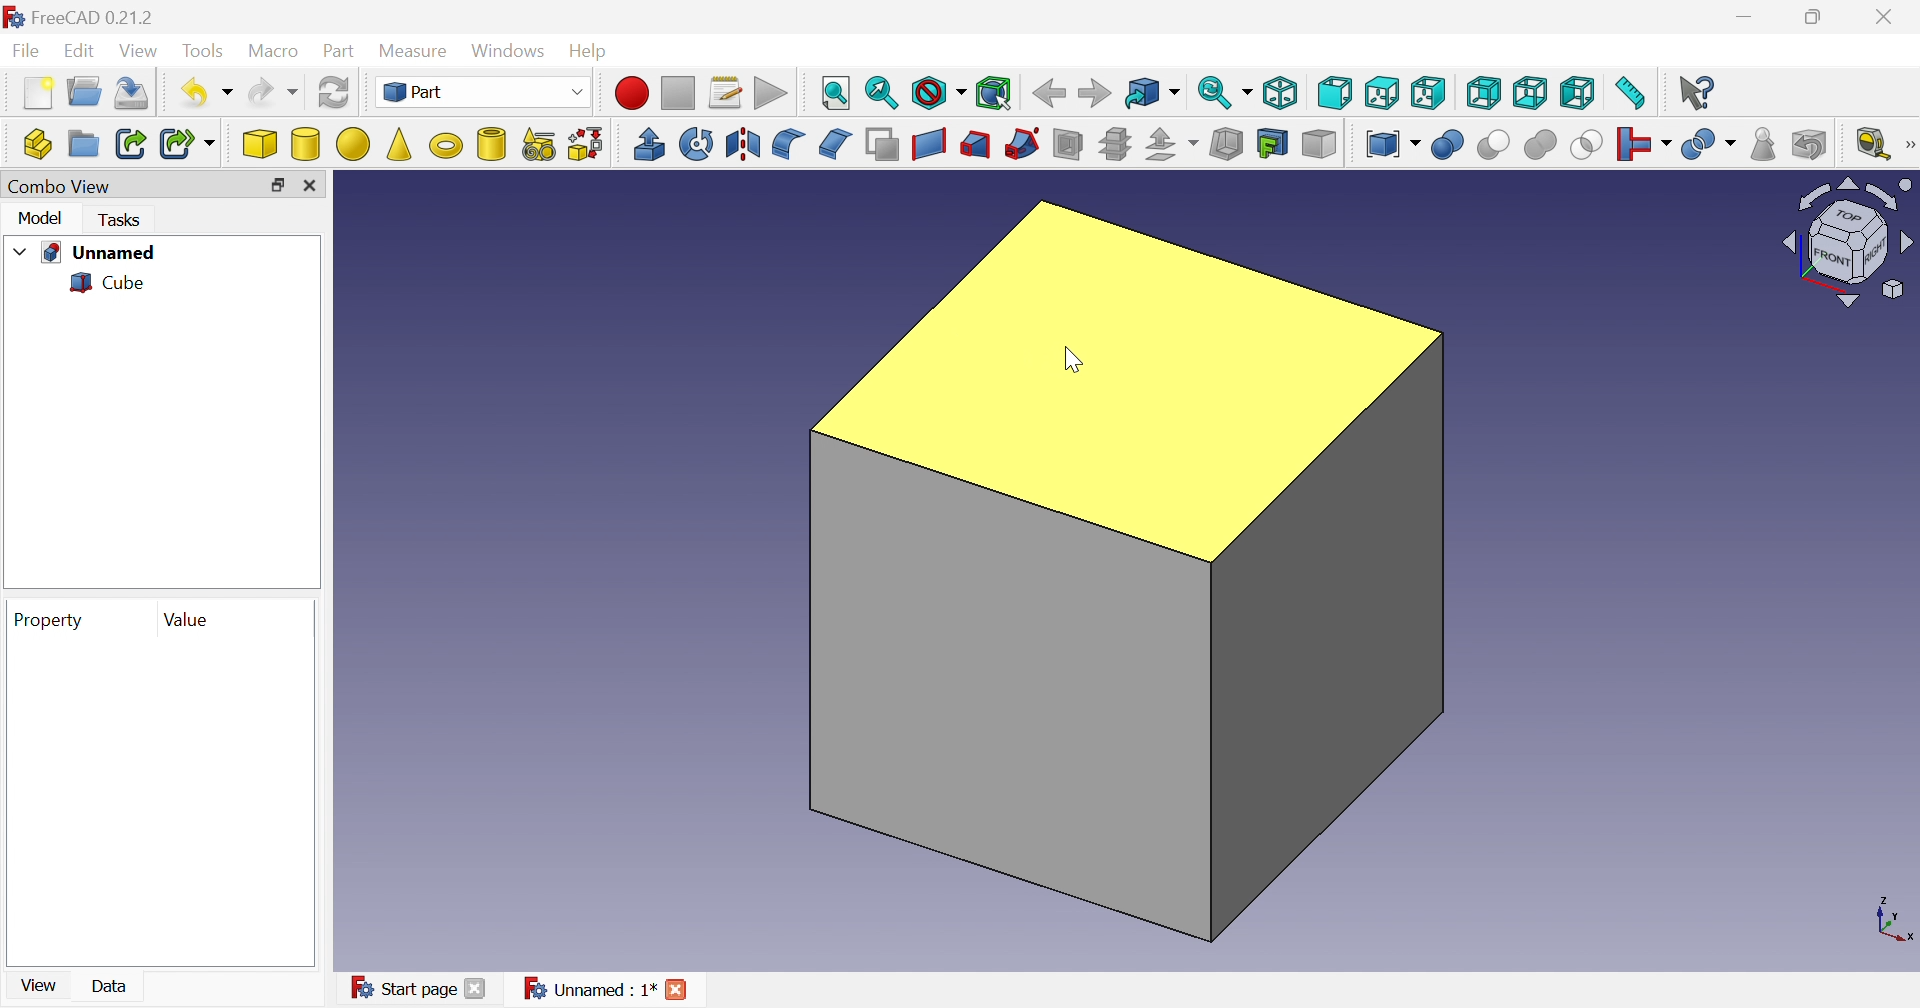 This screenshot has width=1920, height=1008. Describe the element at coordinates (1811, 142) in the screenshot. I see `Defeaturing` at that location.